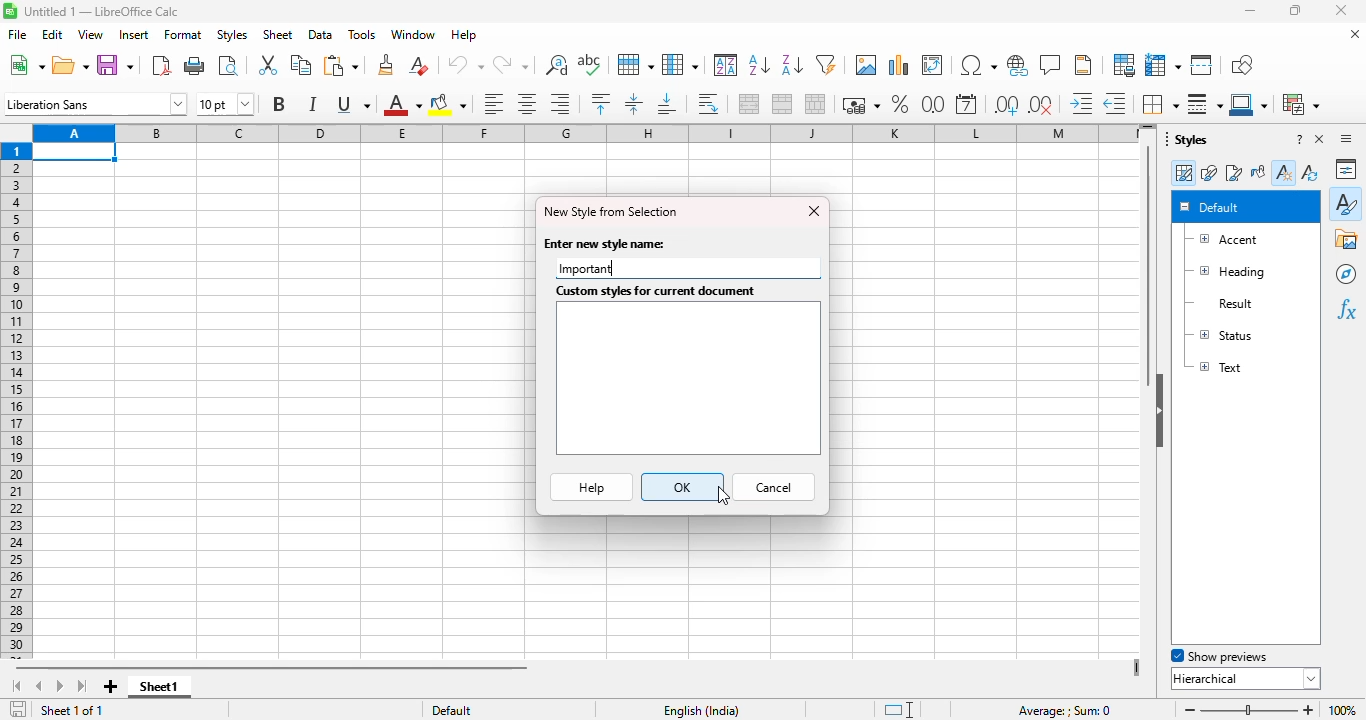 This screenshot has height=720, width=1366. Describe the element at coordinates (1051, 64) in the screenshot. I see `insert comment` at that location.